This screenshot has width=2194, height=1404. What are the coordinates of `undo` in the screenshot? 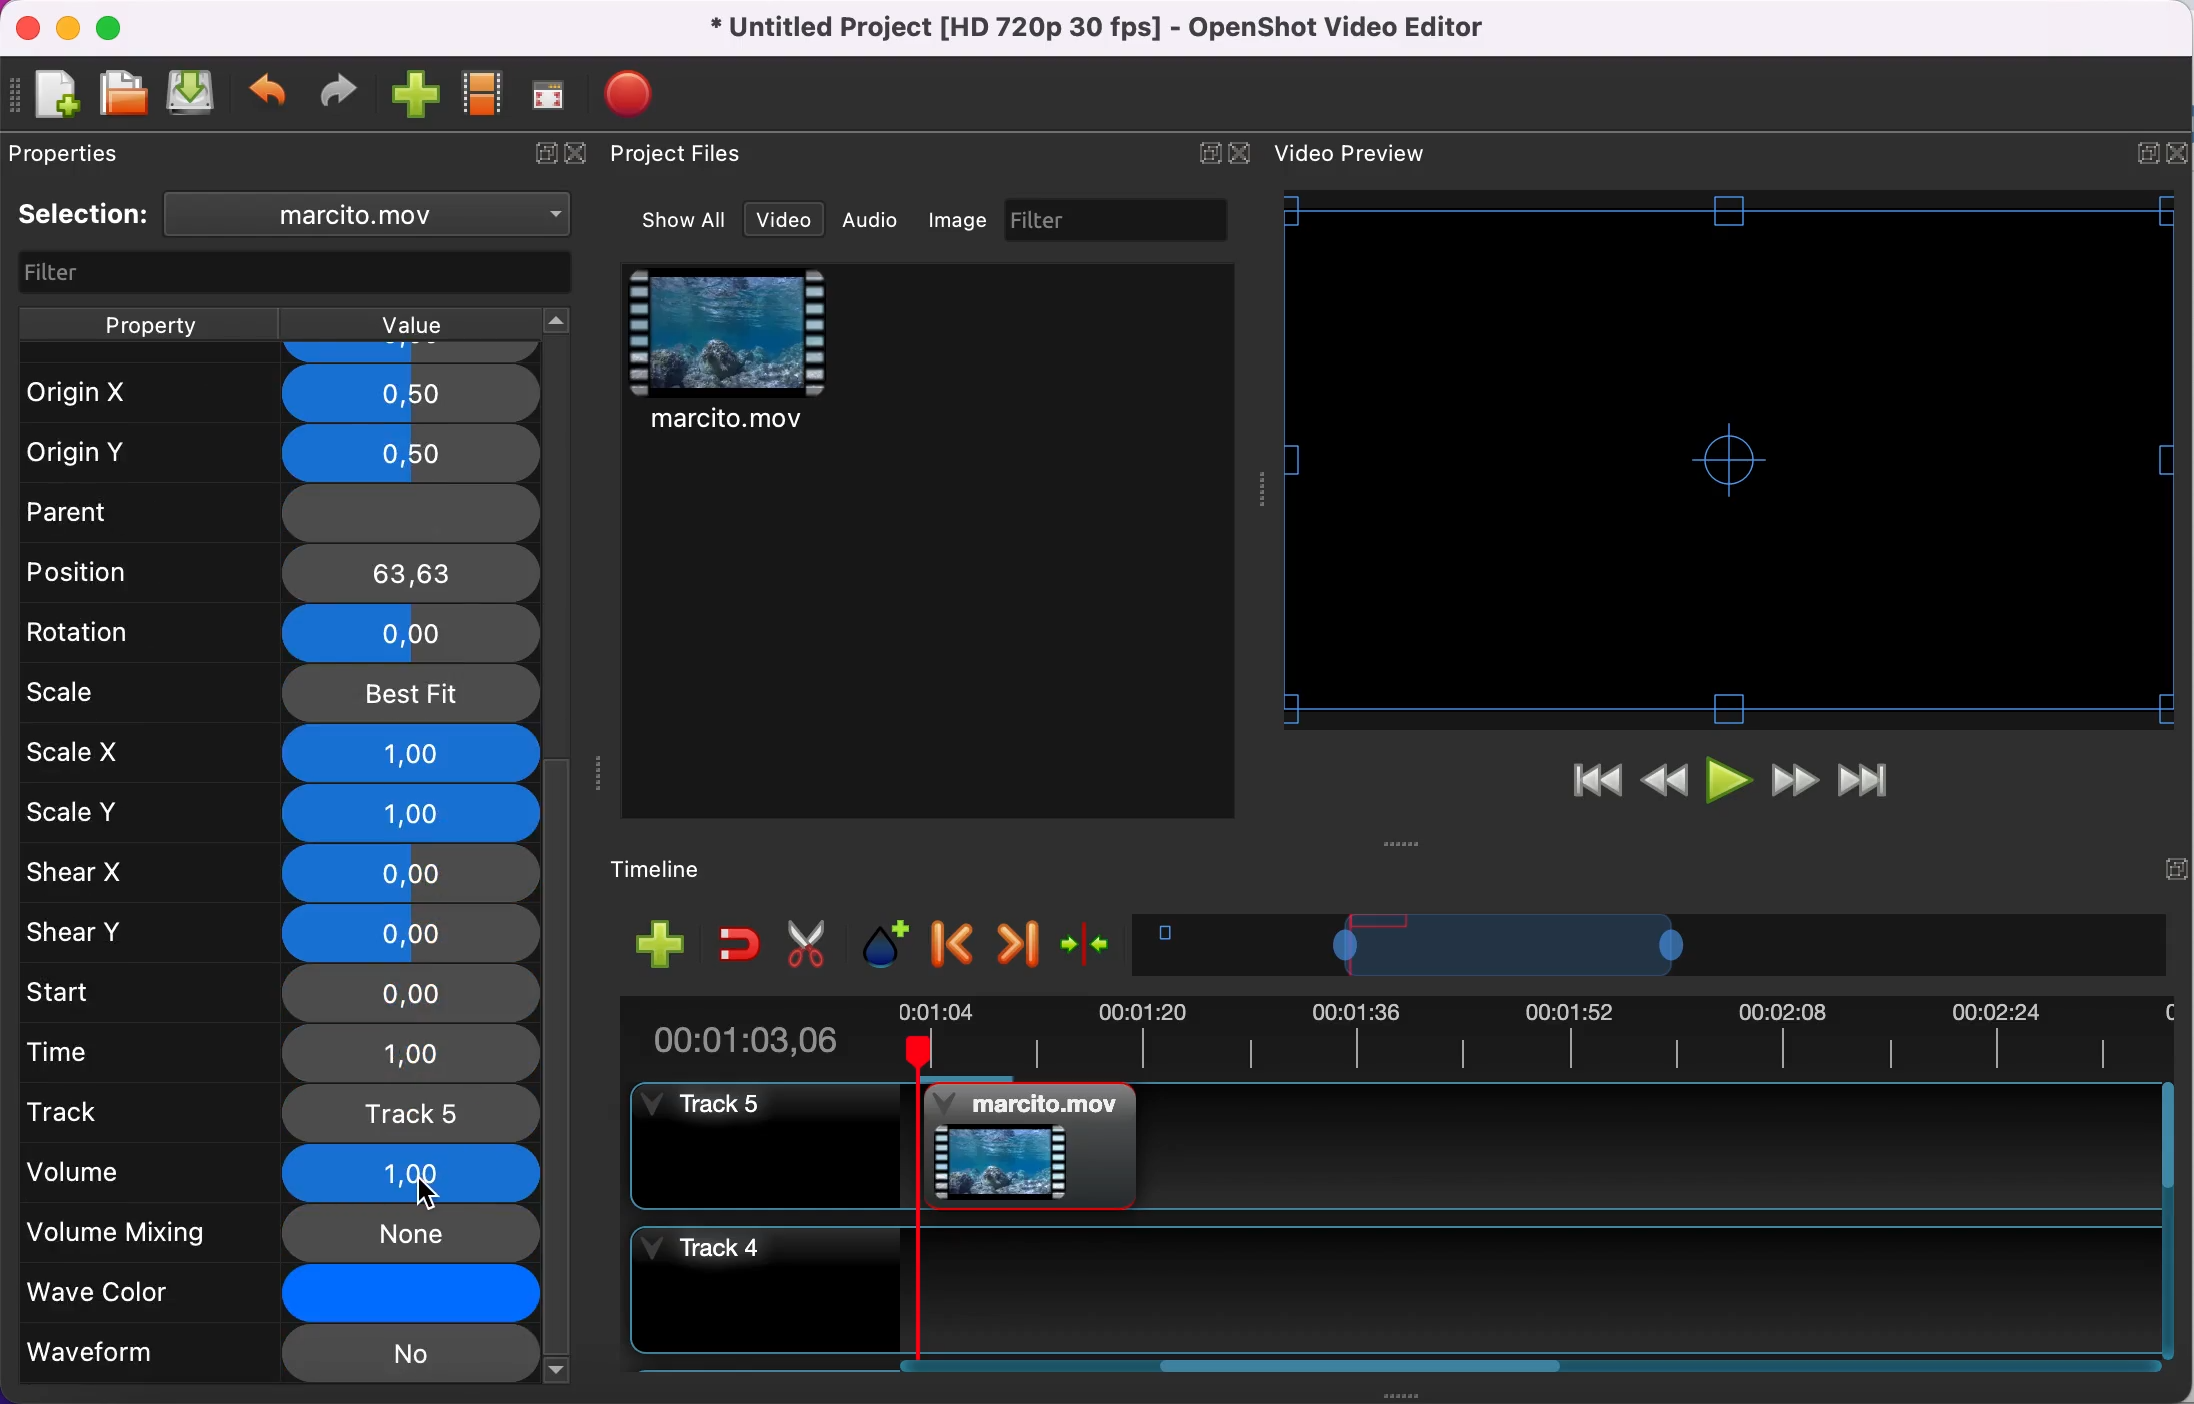 It's located at (270, 95).